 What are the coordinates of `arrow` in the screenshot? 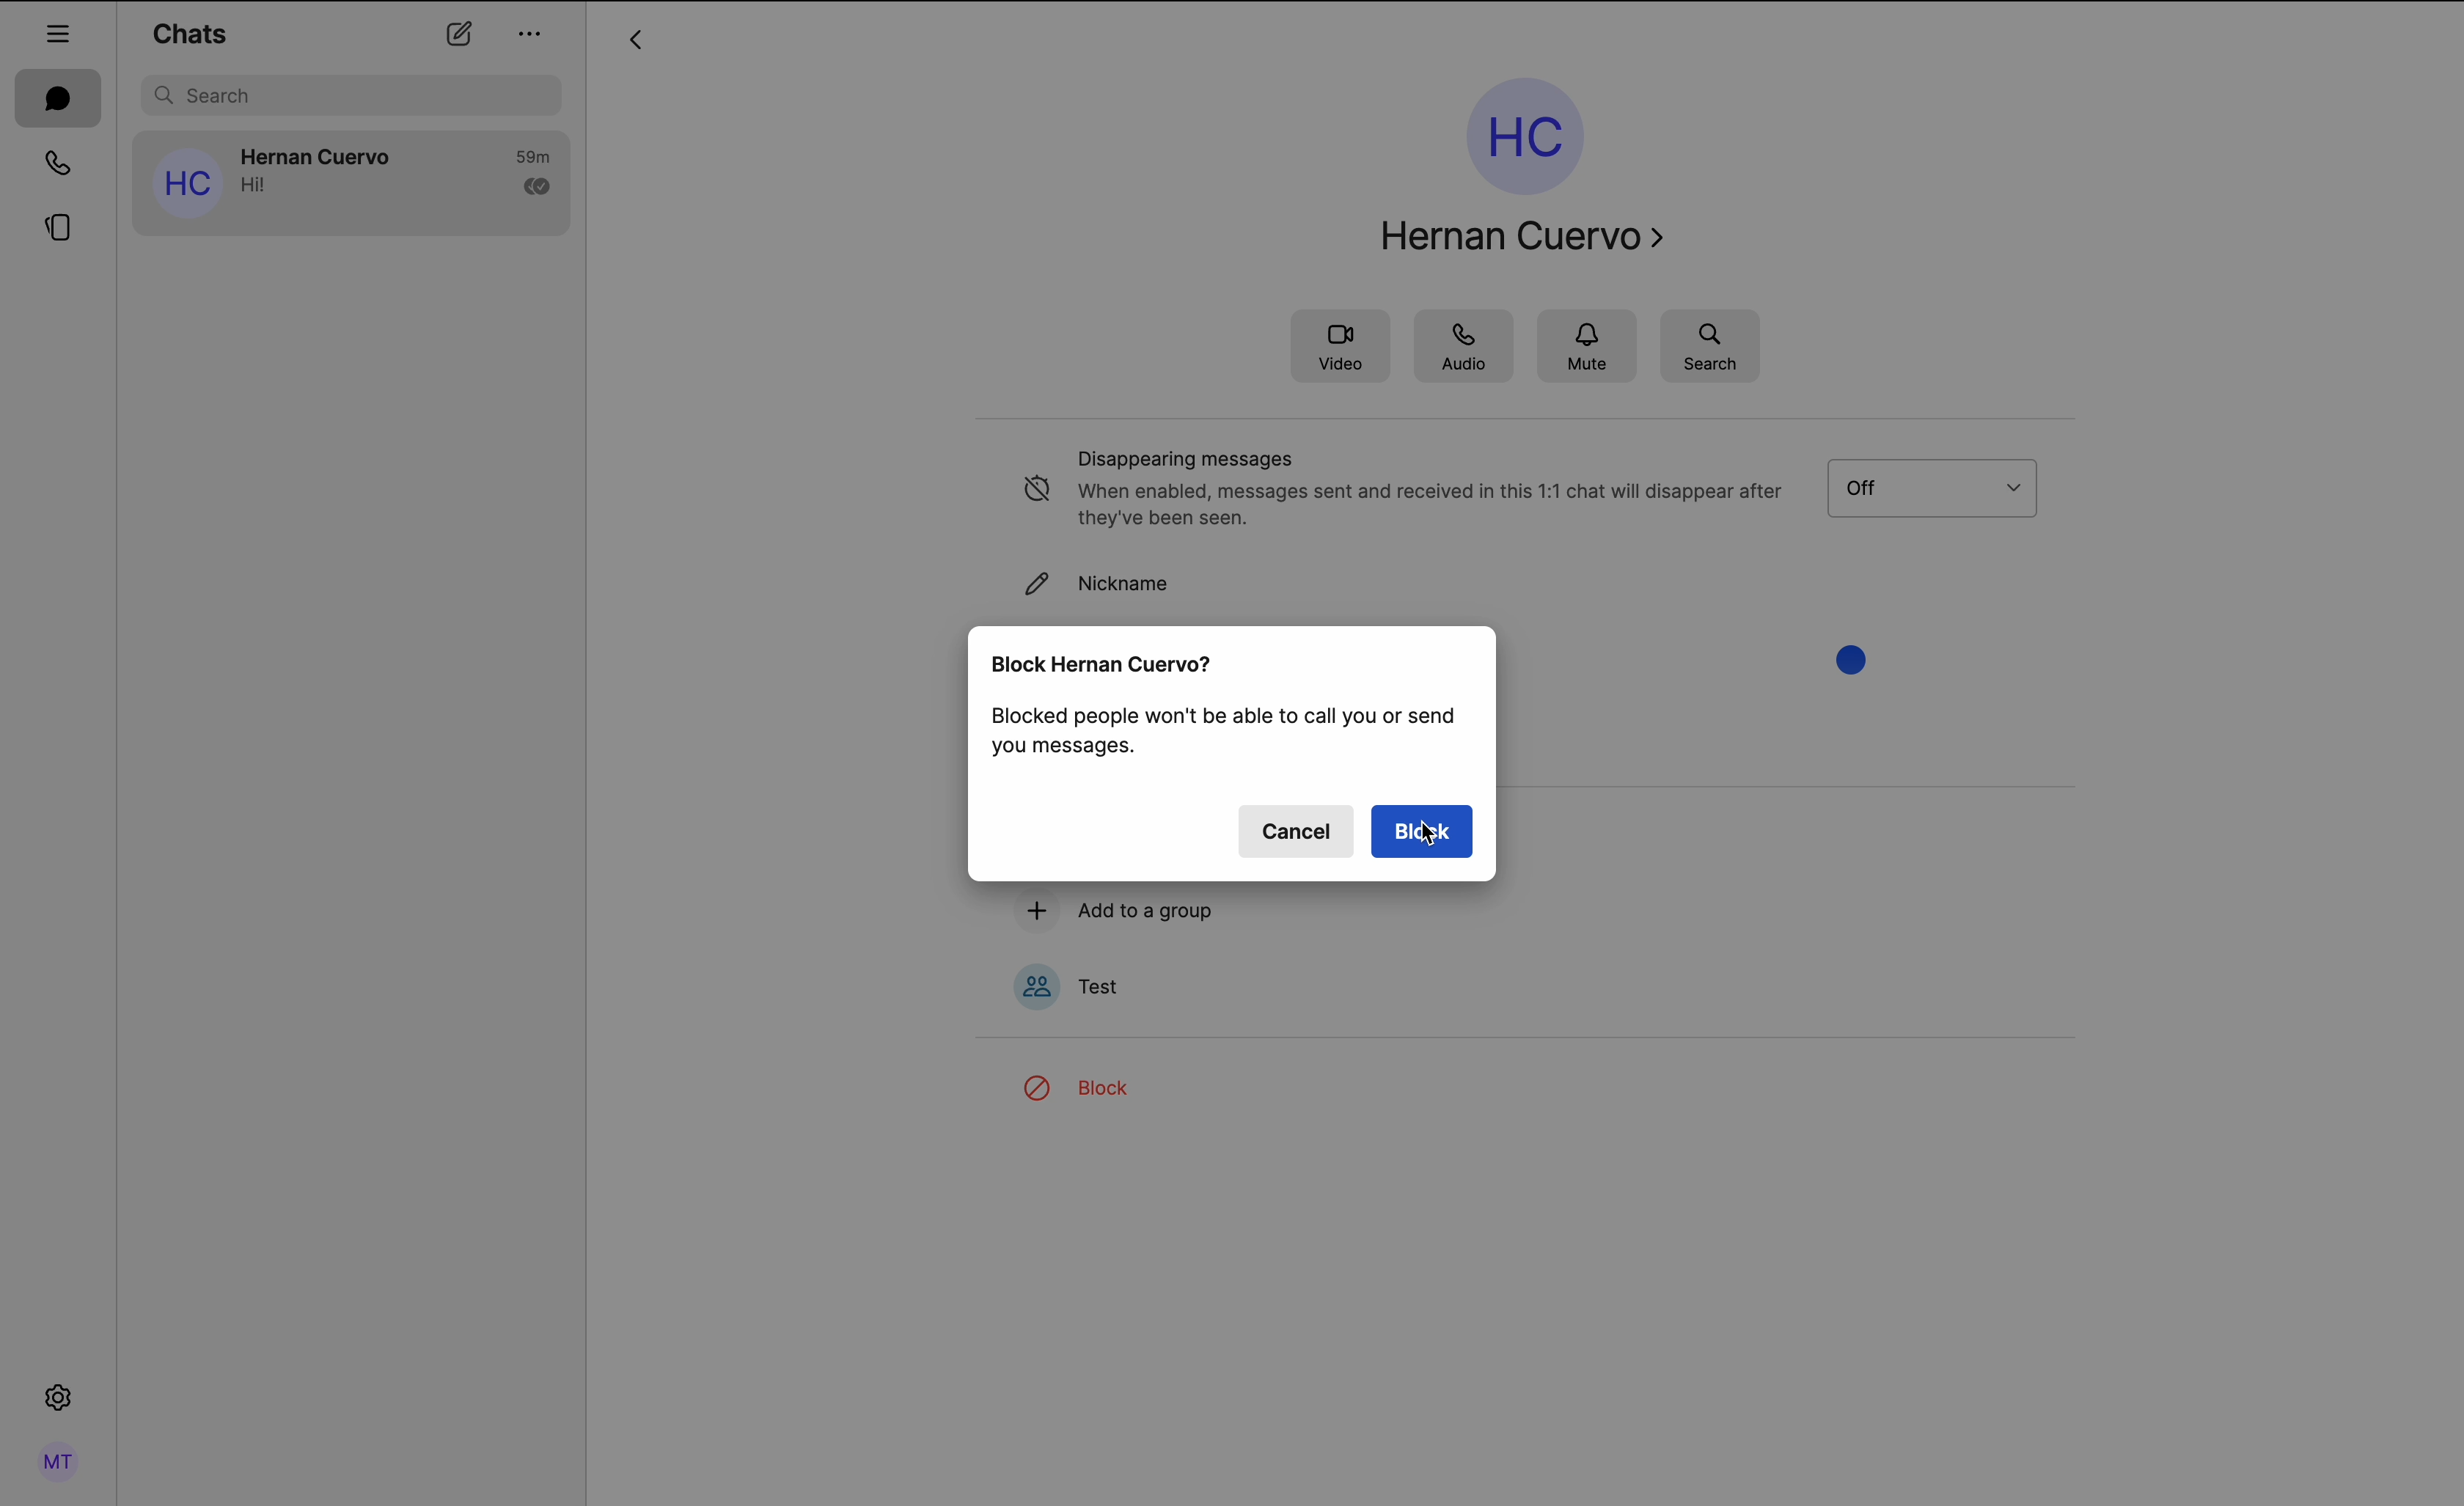 It's located at (639, 42).